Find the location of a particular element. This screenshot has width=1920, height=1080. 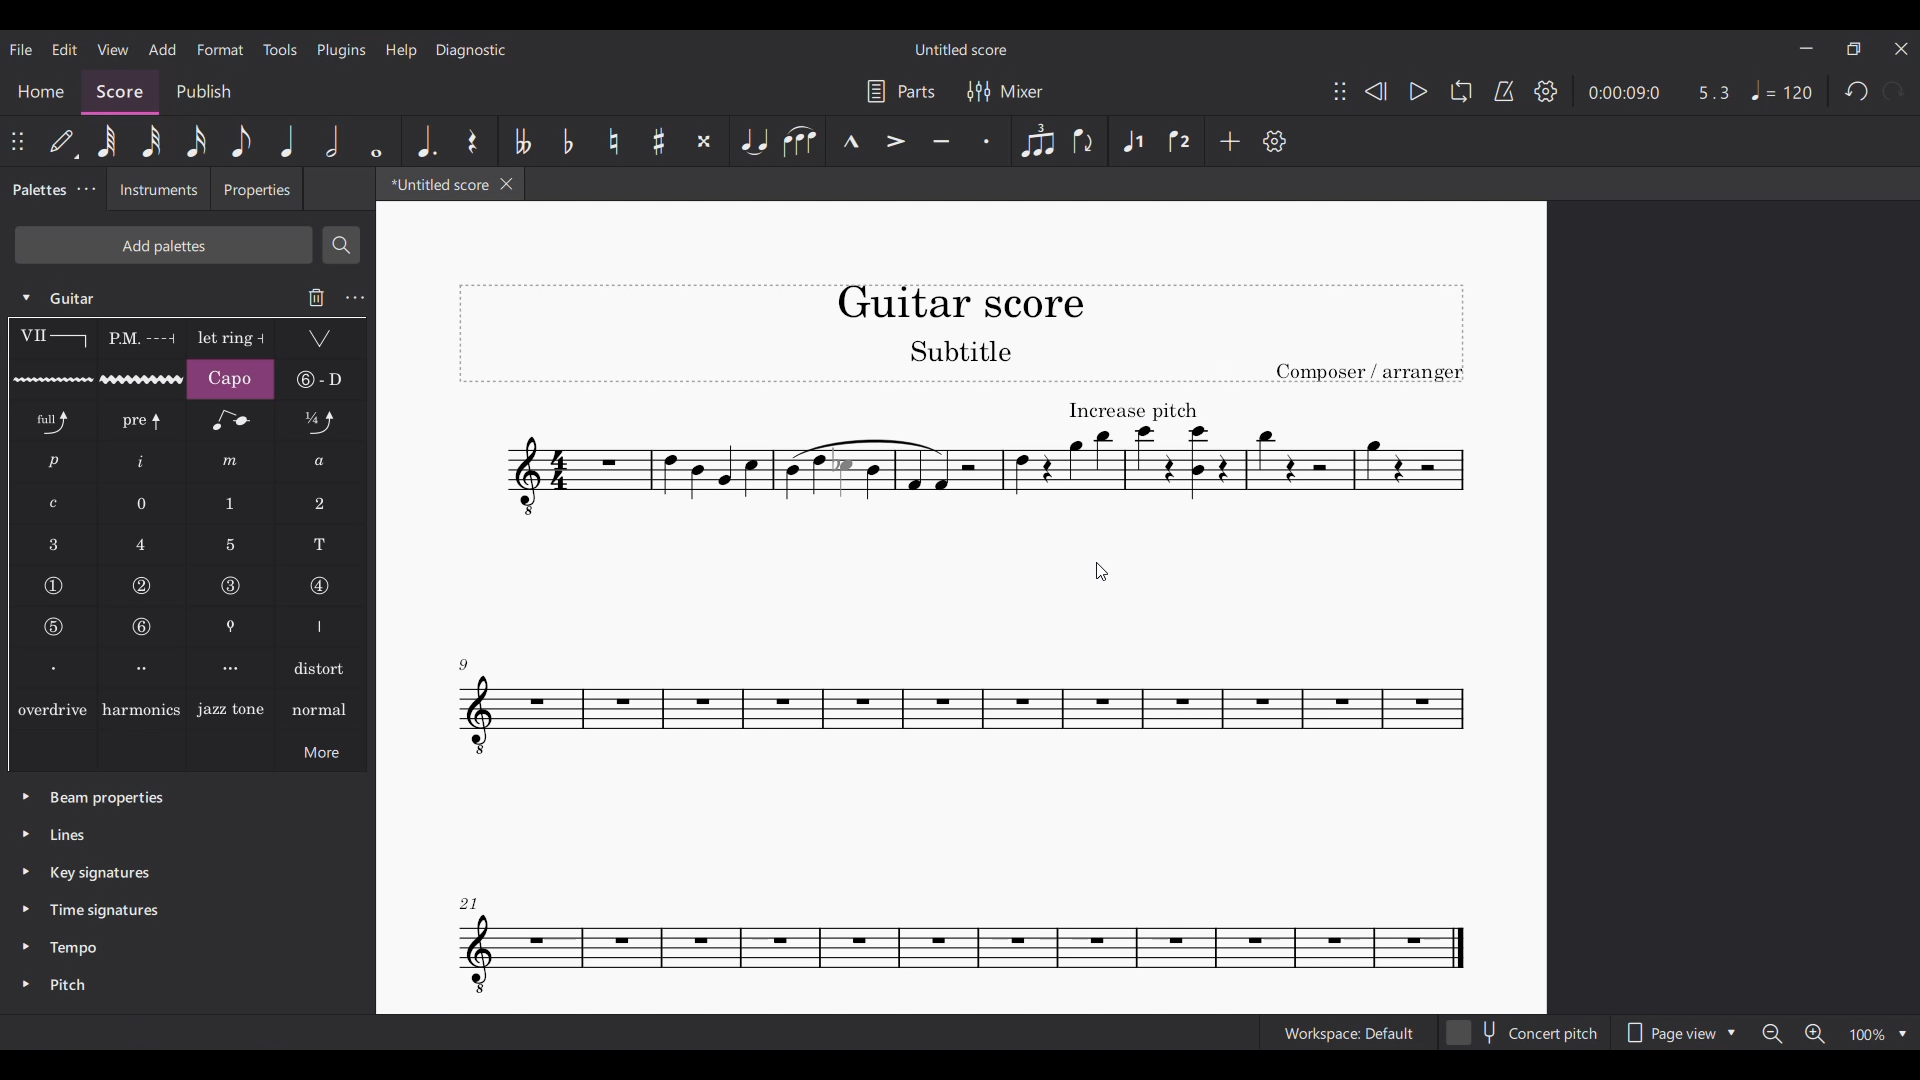

RH guitar fingering a is located at coordinates (321, 462).